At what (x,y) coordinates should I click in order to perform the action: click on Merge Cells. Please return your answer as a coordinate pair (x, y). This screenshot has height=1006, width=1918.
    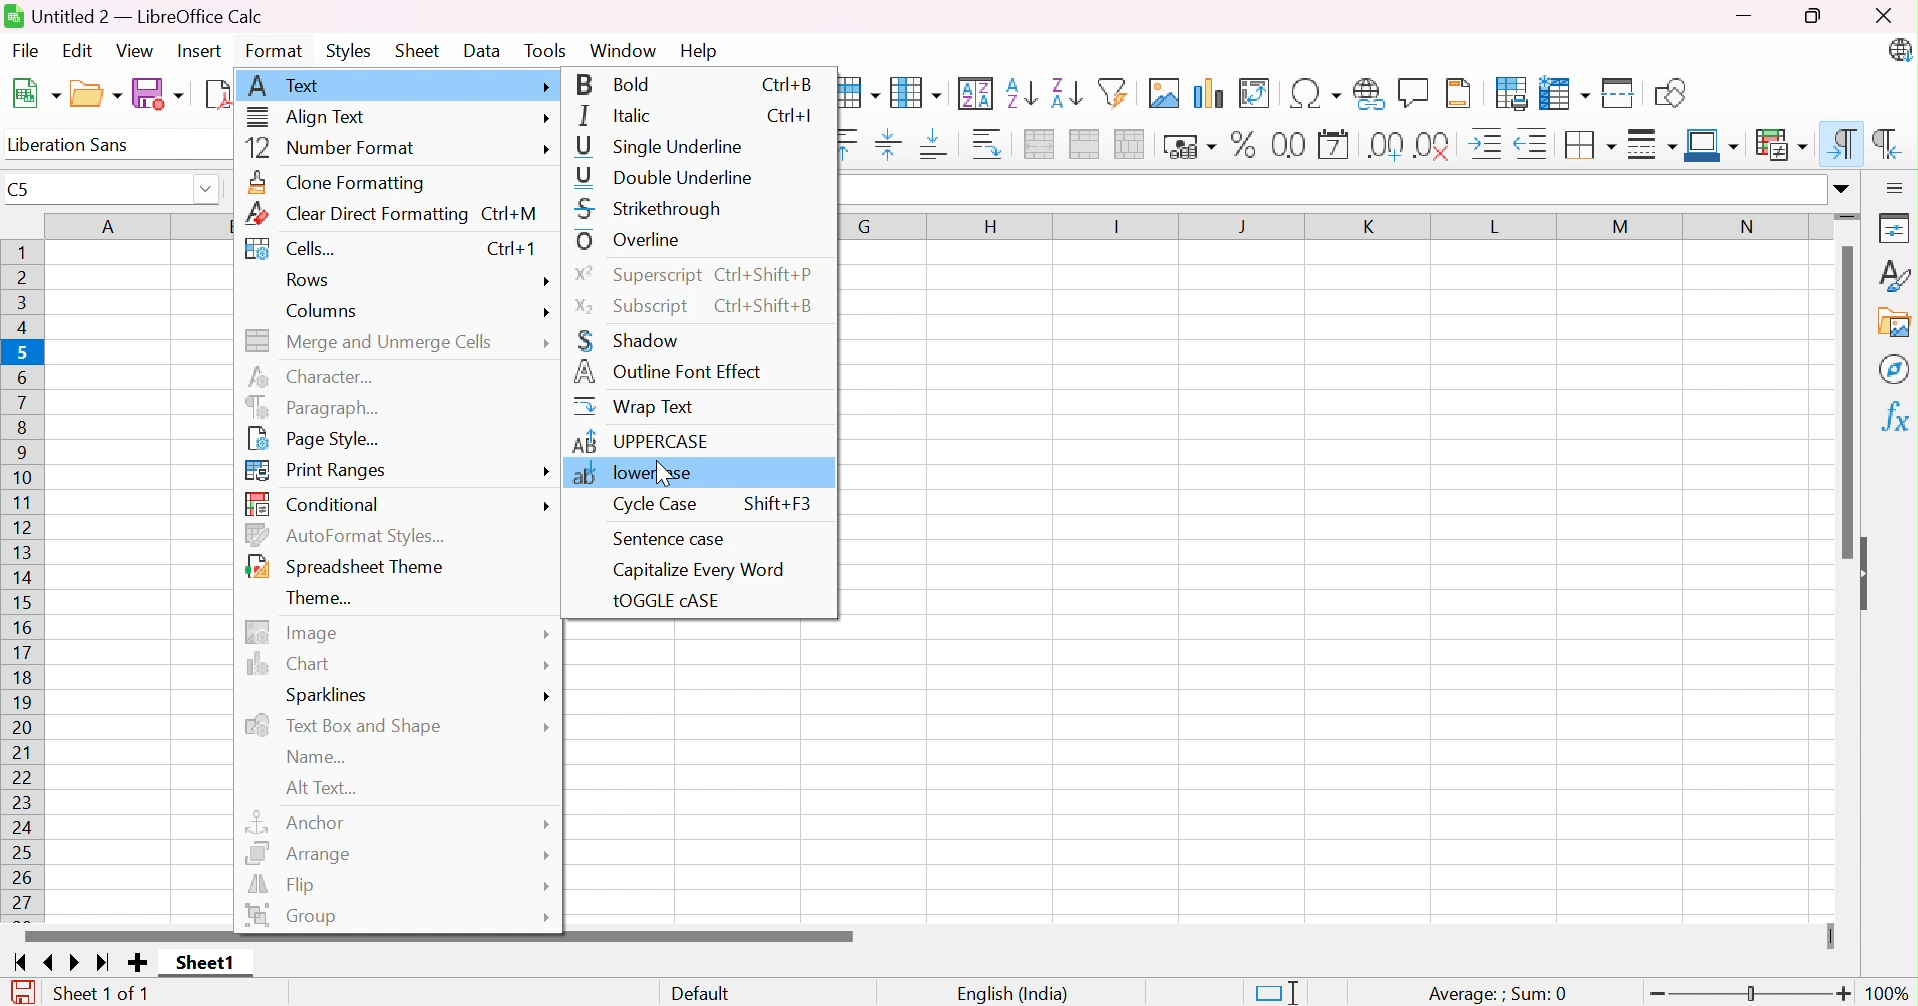
    Looking at the image, I should click on (1088, 145).